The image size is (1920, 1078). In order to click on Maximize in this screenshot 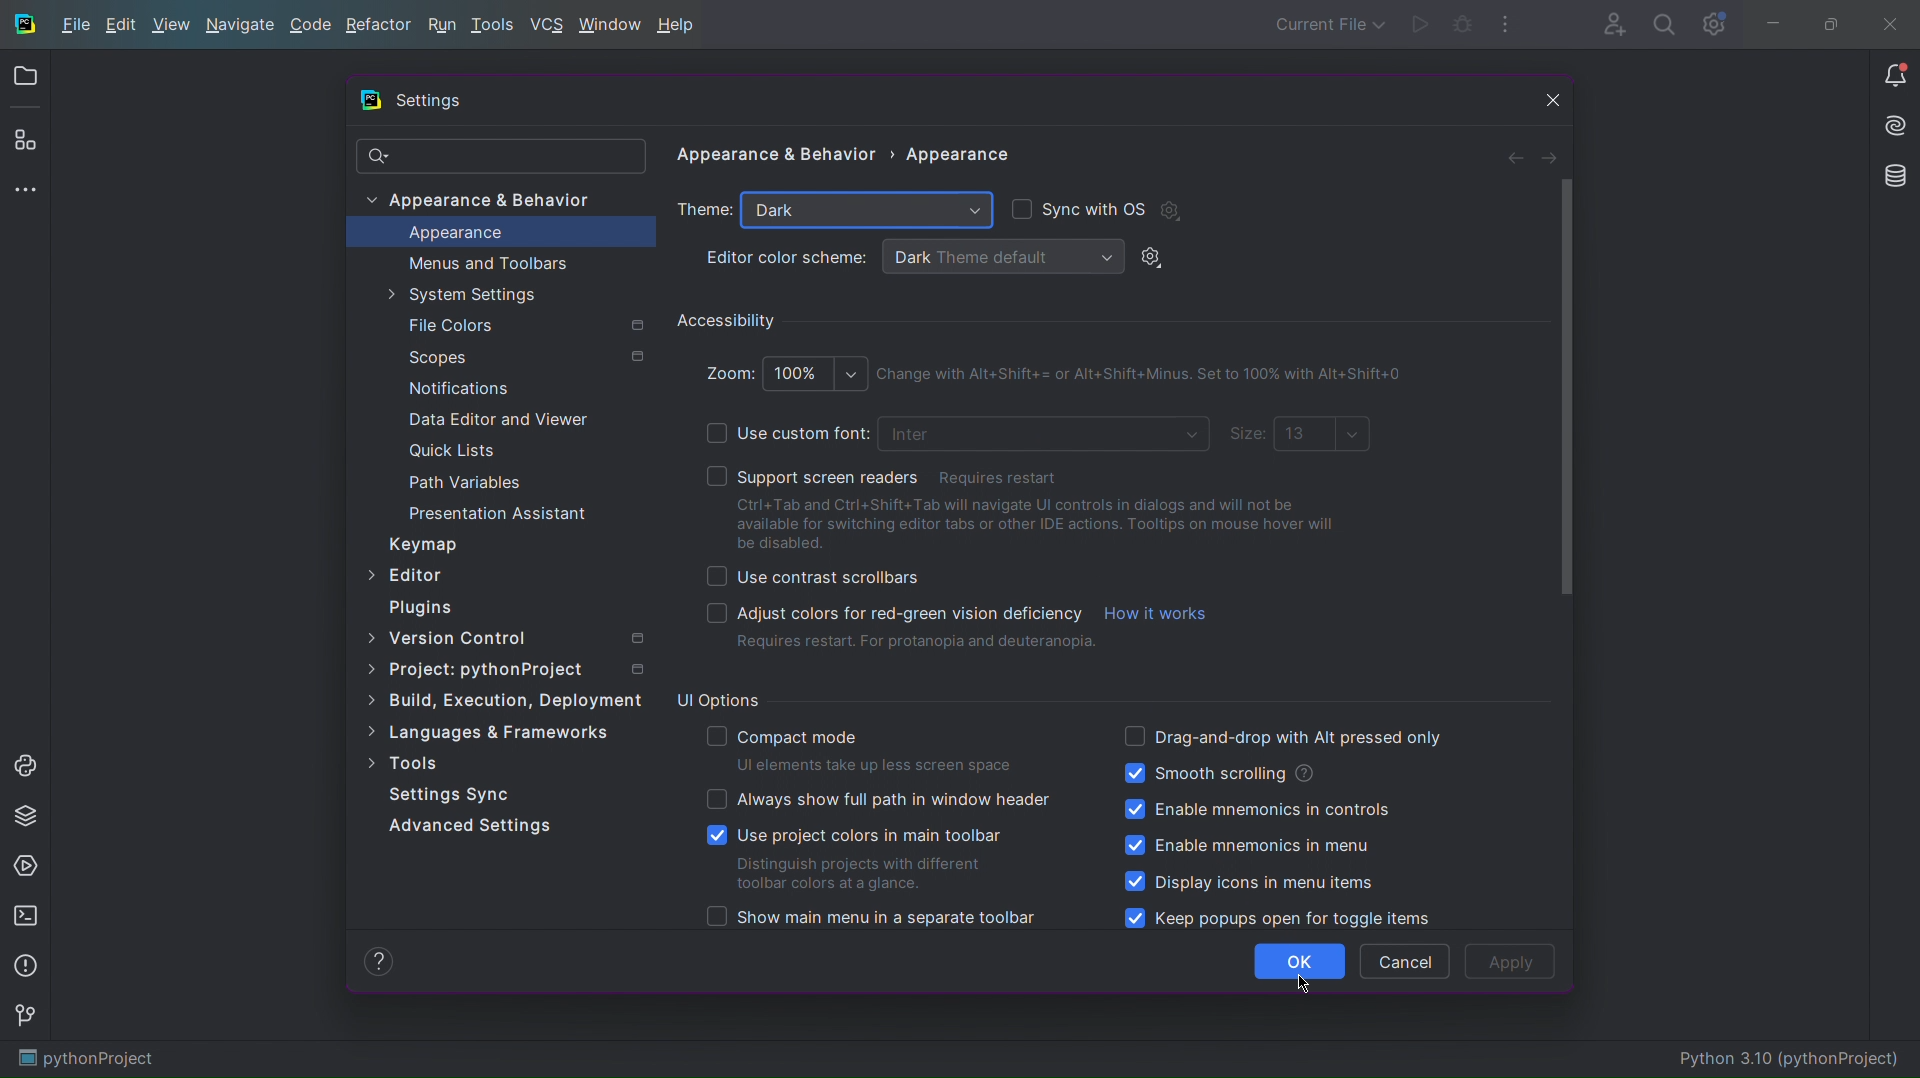, I will do `click(1830, 22)`.